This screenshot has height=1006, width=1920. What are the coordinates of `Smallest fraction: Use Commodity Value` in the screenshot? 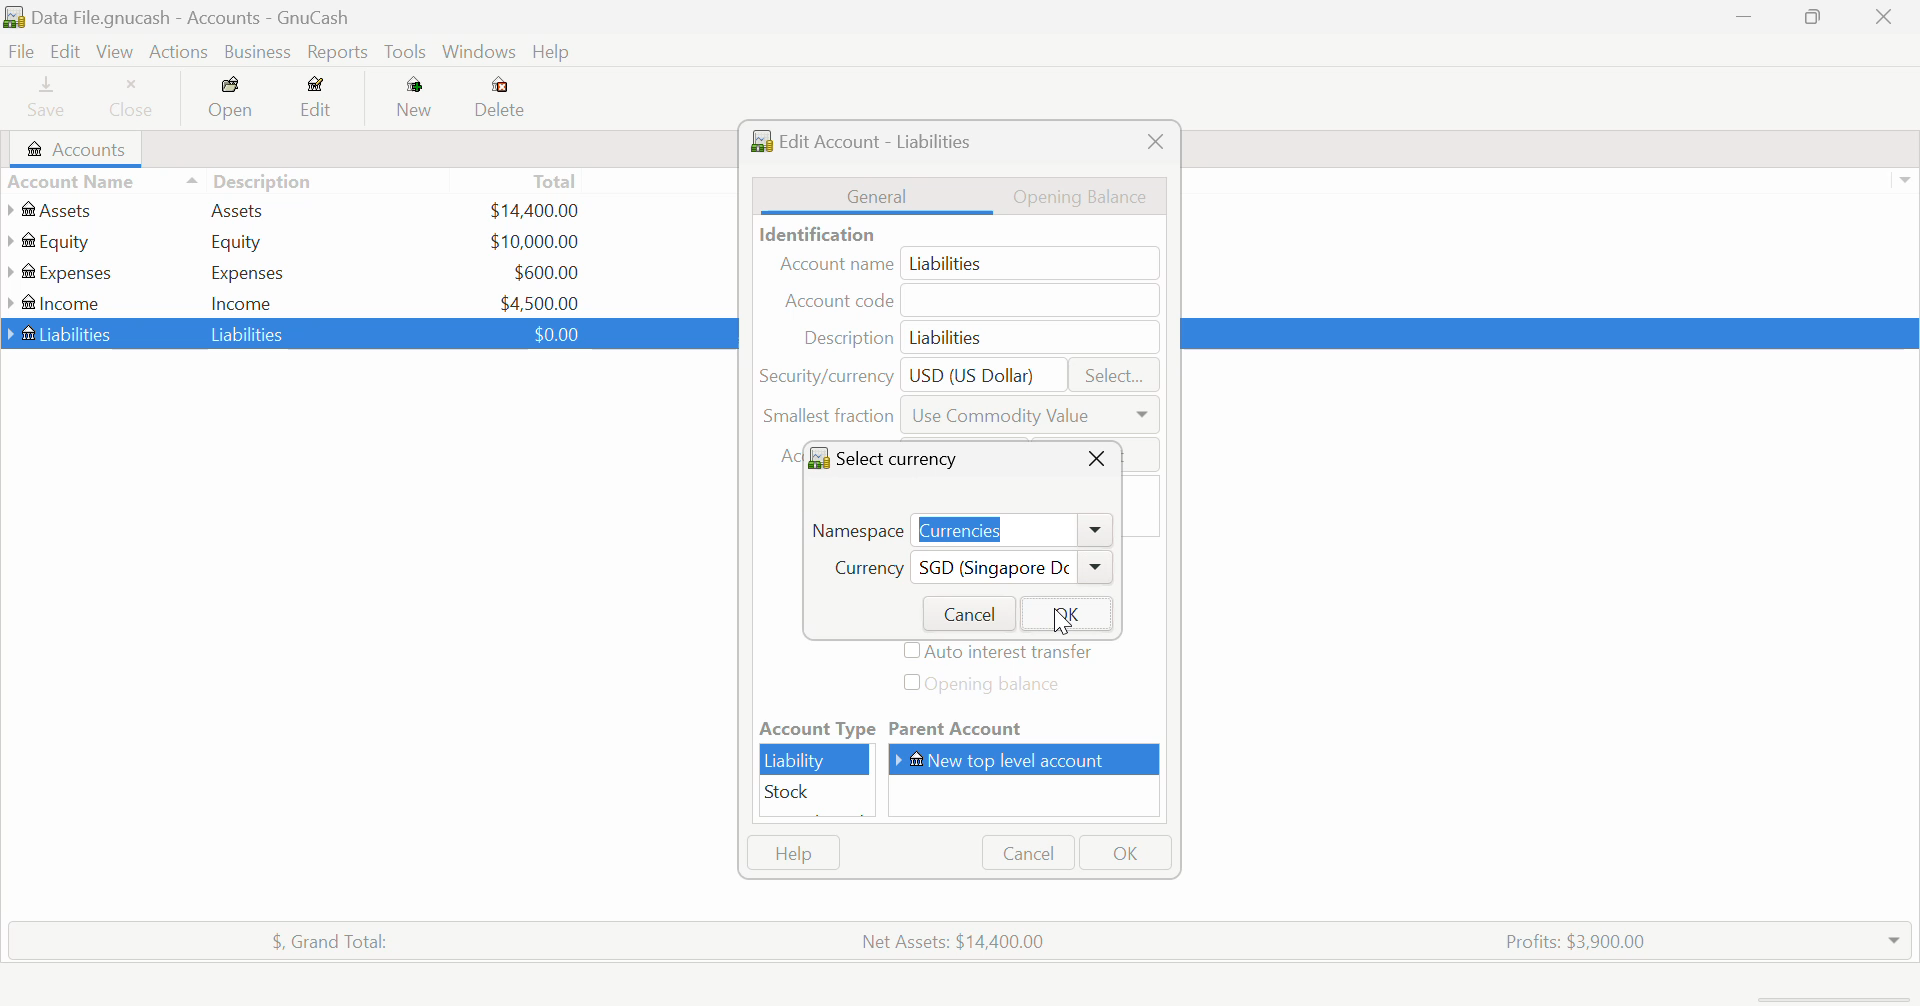 It's located at (961, 420).